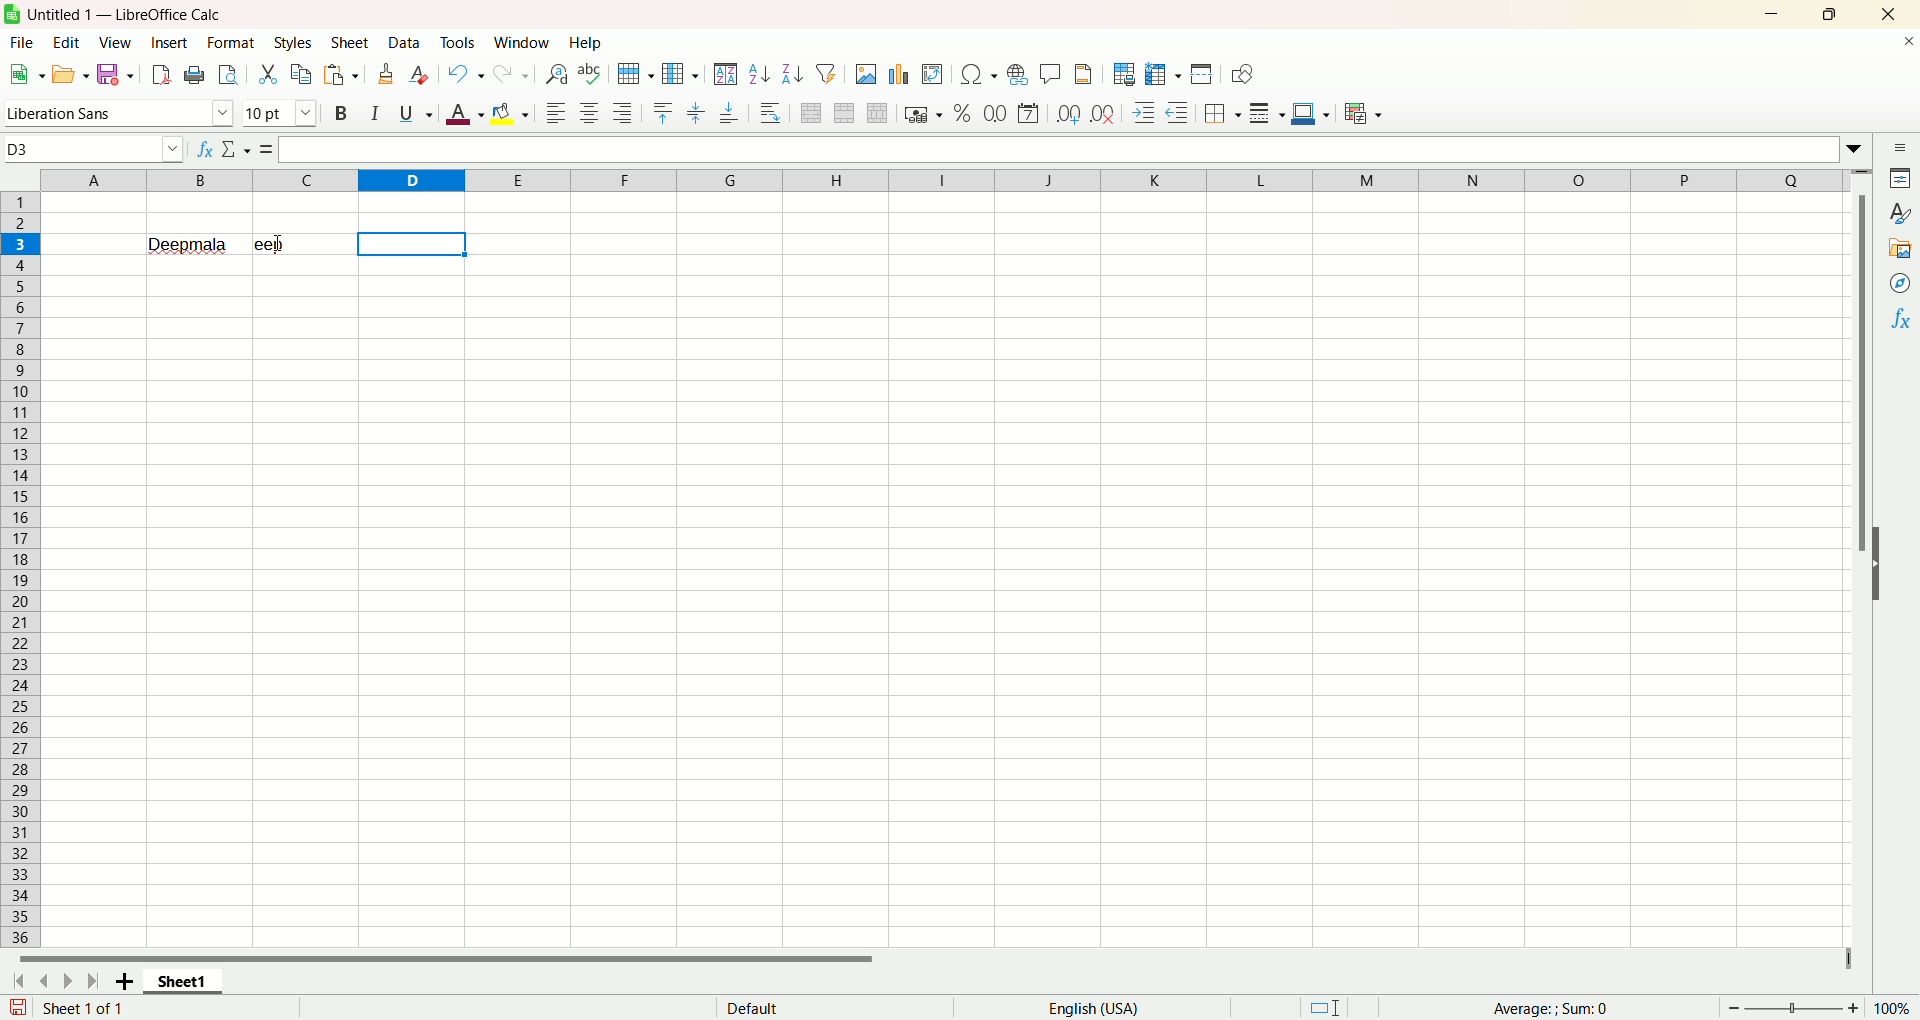 This screenshot has height=1020, width=1920. I want to click on active cell D3, so click(94, 149).